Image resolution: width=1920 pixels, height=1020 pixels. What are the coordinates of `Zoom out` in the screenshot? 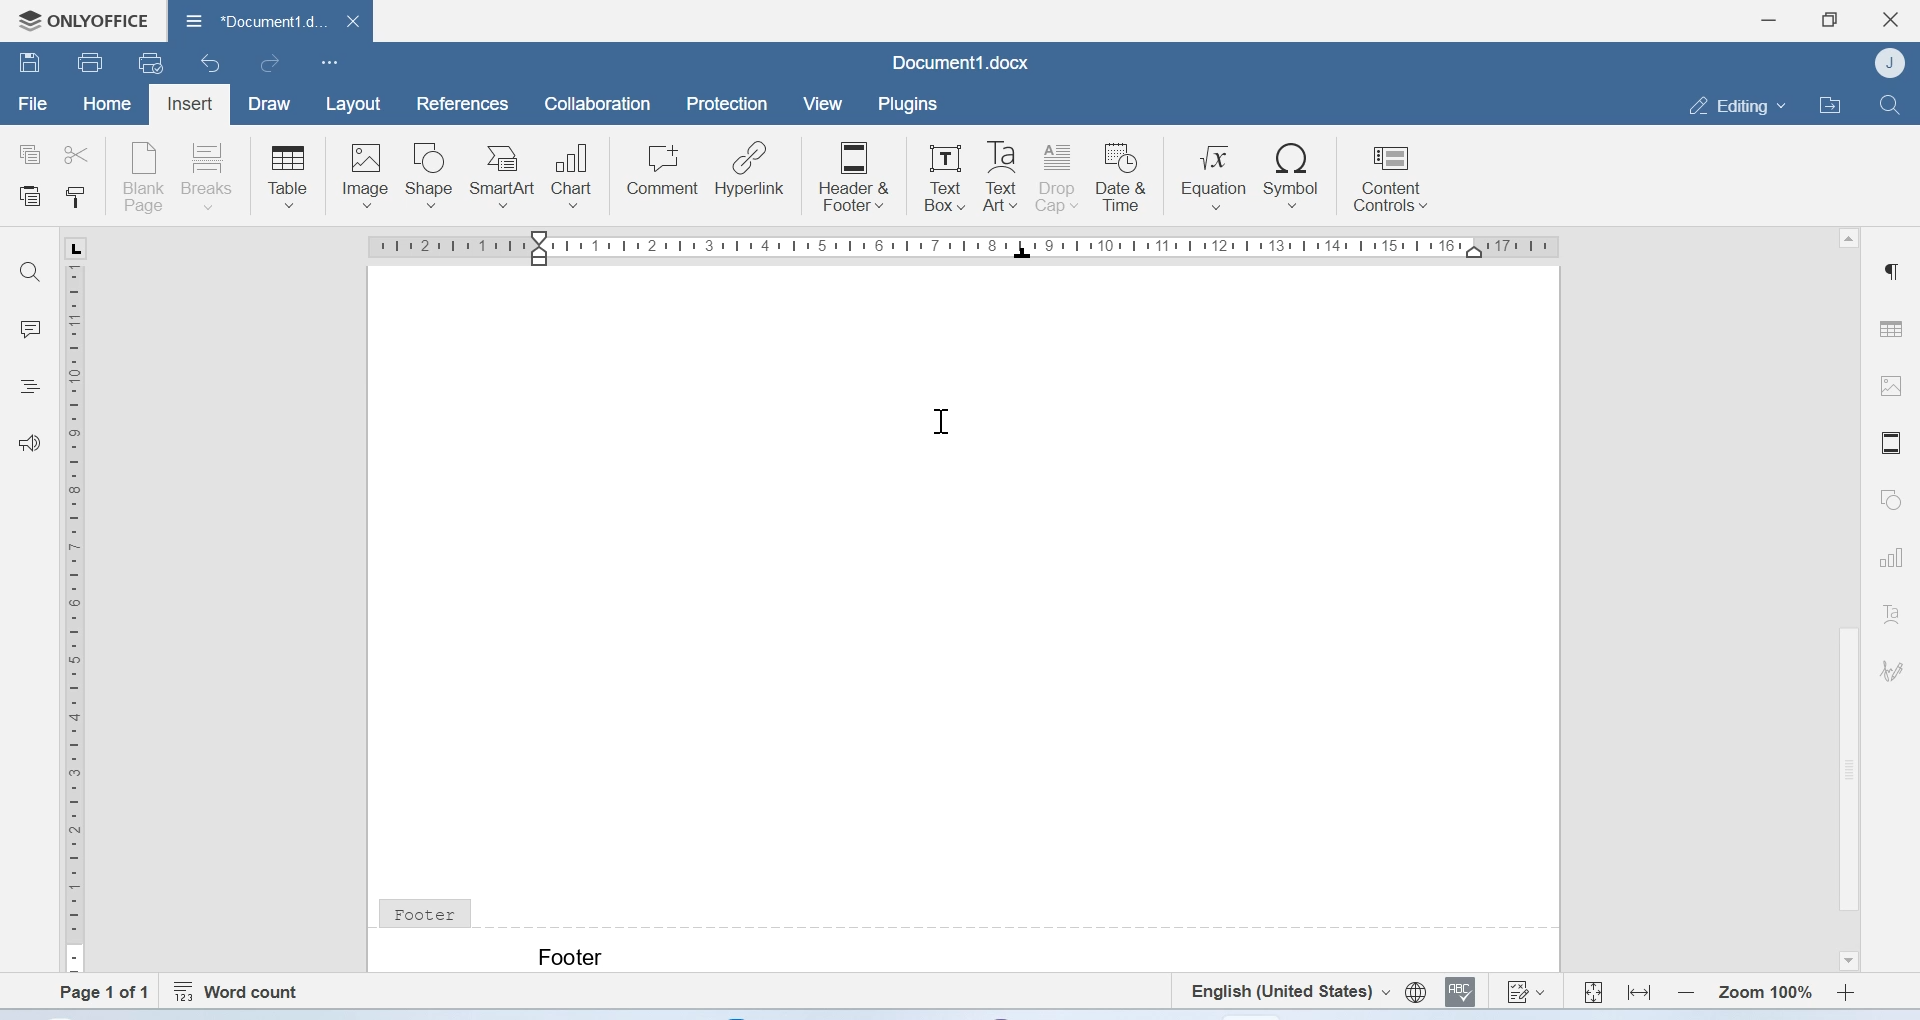 It's located at (1685, 991).